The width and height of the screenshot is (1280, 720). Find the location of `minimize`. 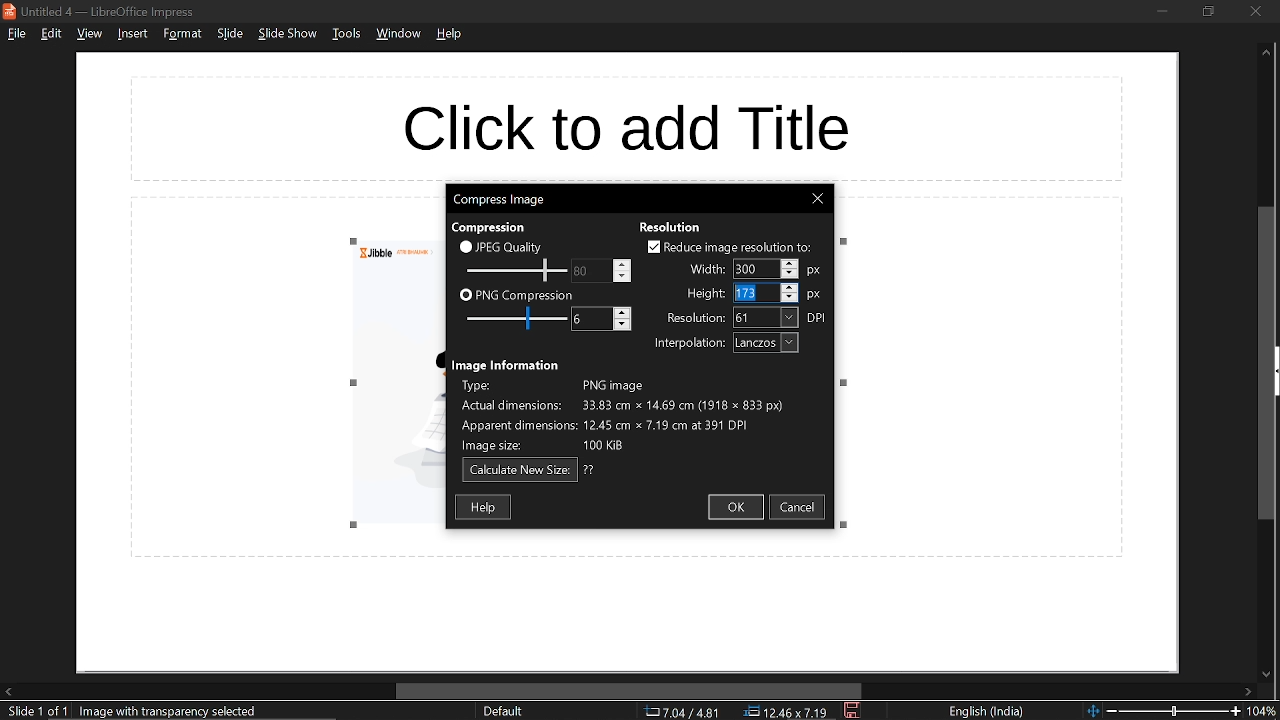

minimize is located at coordinates (1162, 11).